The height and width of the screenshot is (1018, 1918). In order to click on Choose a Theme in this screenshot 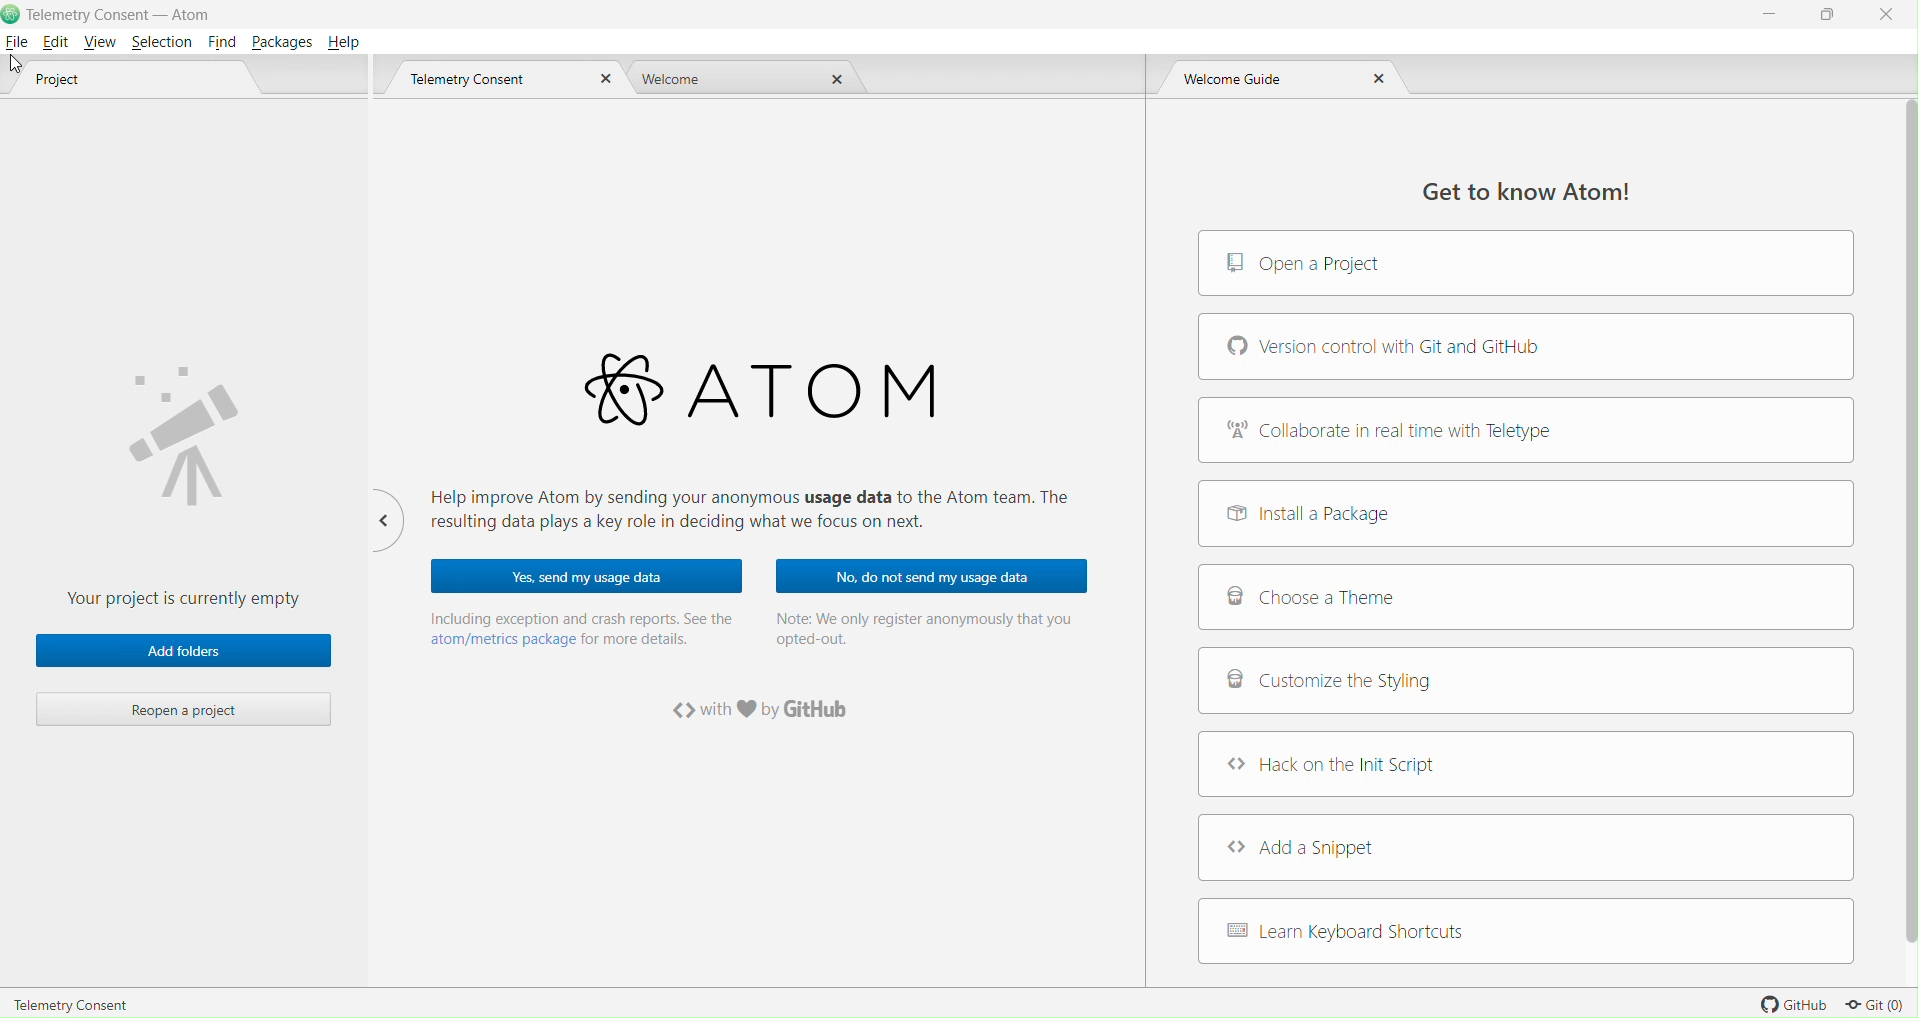, I will do `click(1526, 598)`.